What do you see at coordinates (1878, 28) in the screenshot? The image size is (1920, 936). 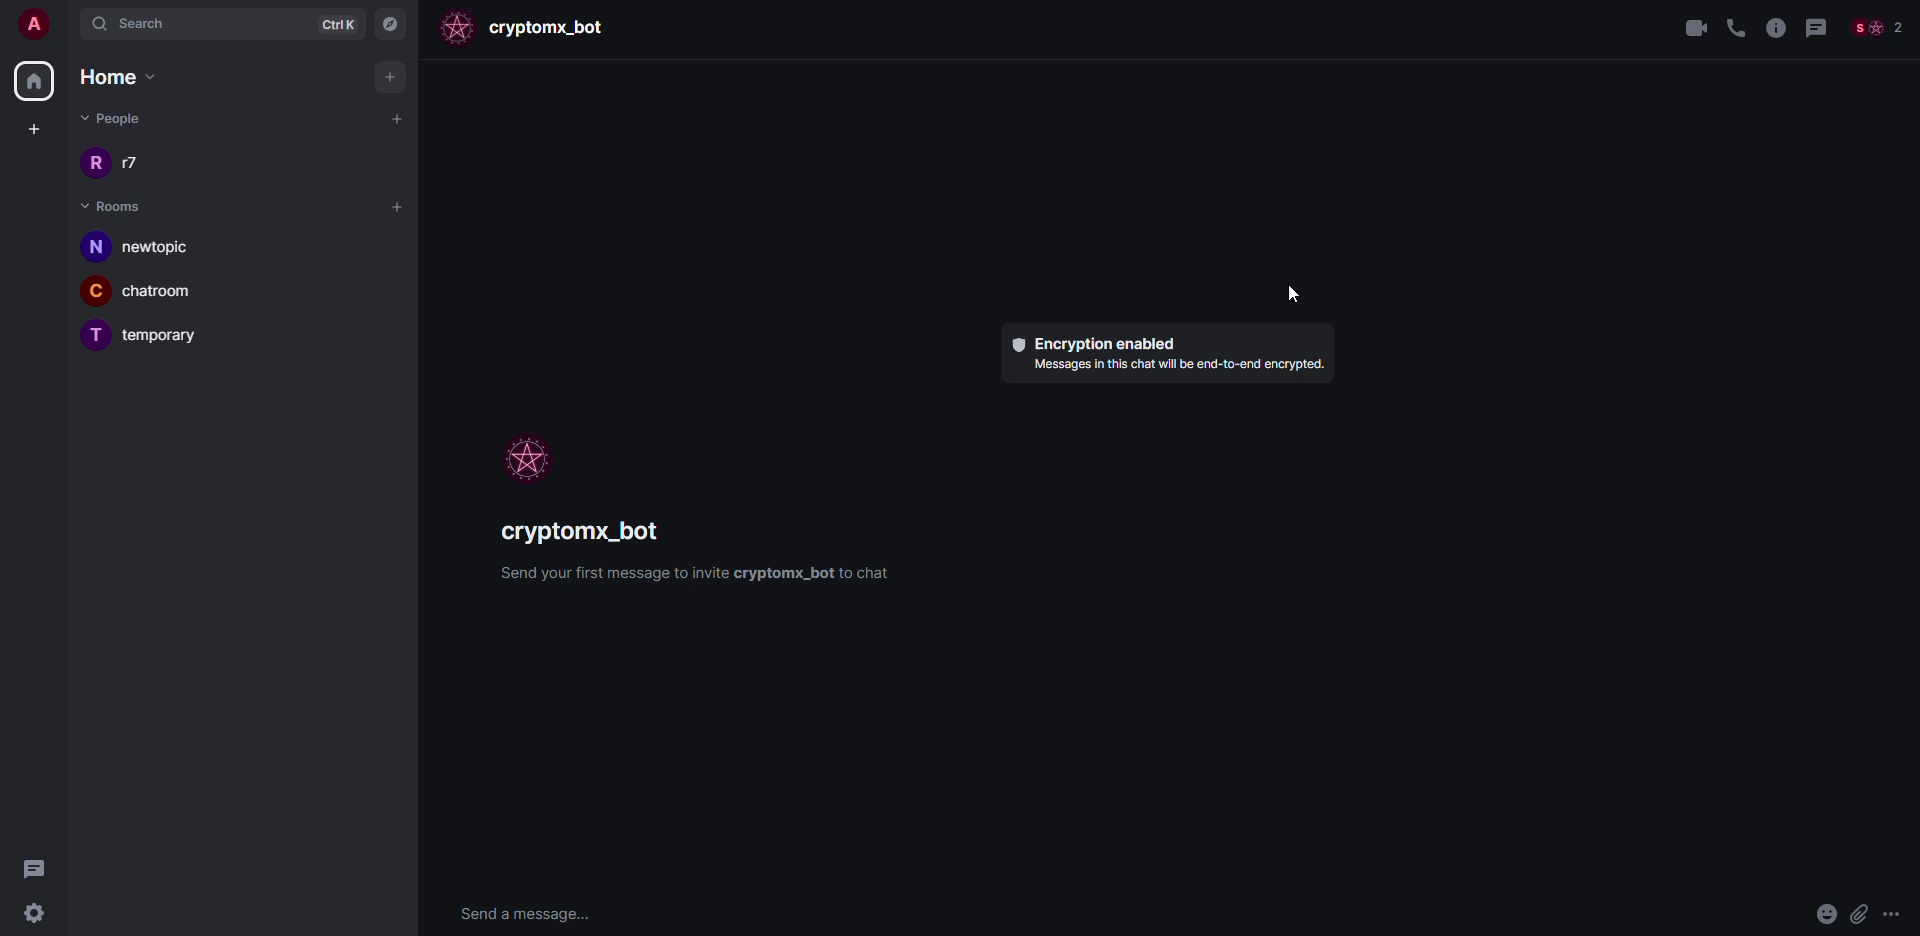 I see `people` at bounding box center [1878, 28].